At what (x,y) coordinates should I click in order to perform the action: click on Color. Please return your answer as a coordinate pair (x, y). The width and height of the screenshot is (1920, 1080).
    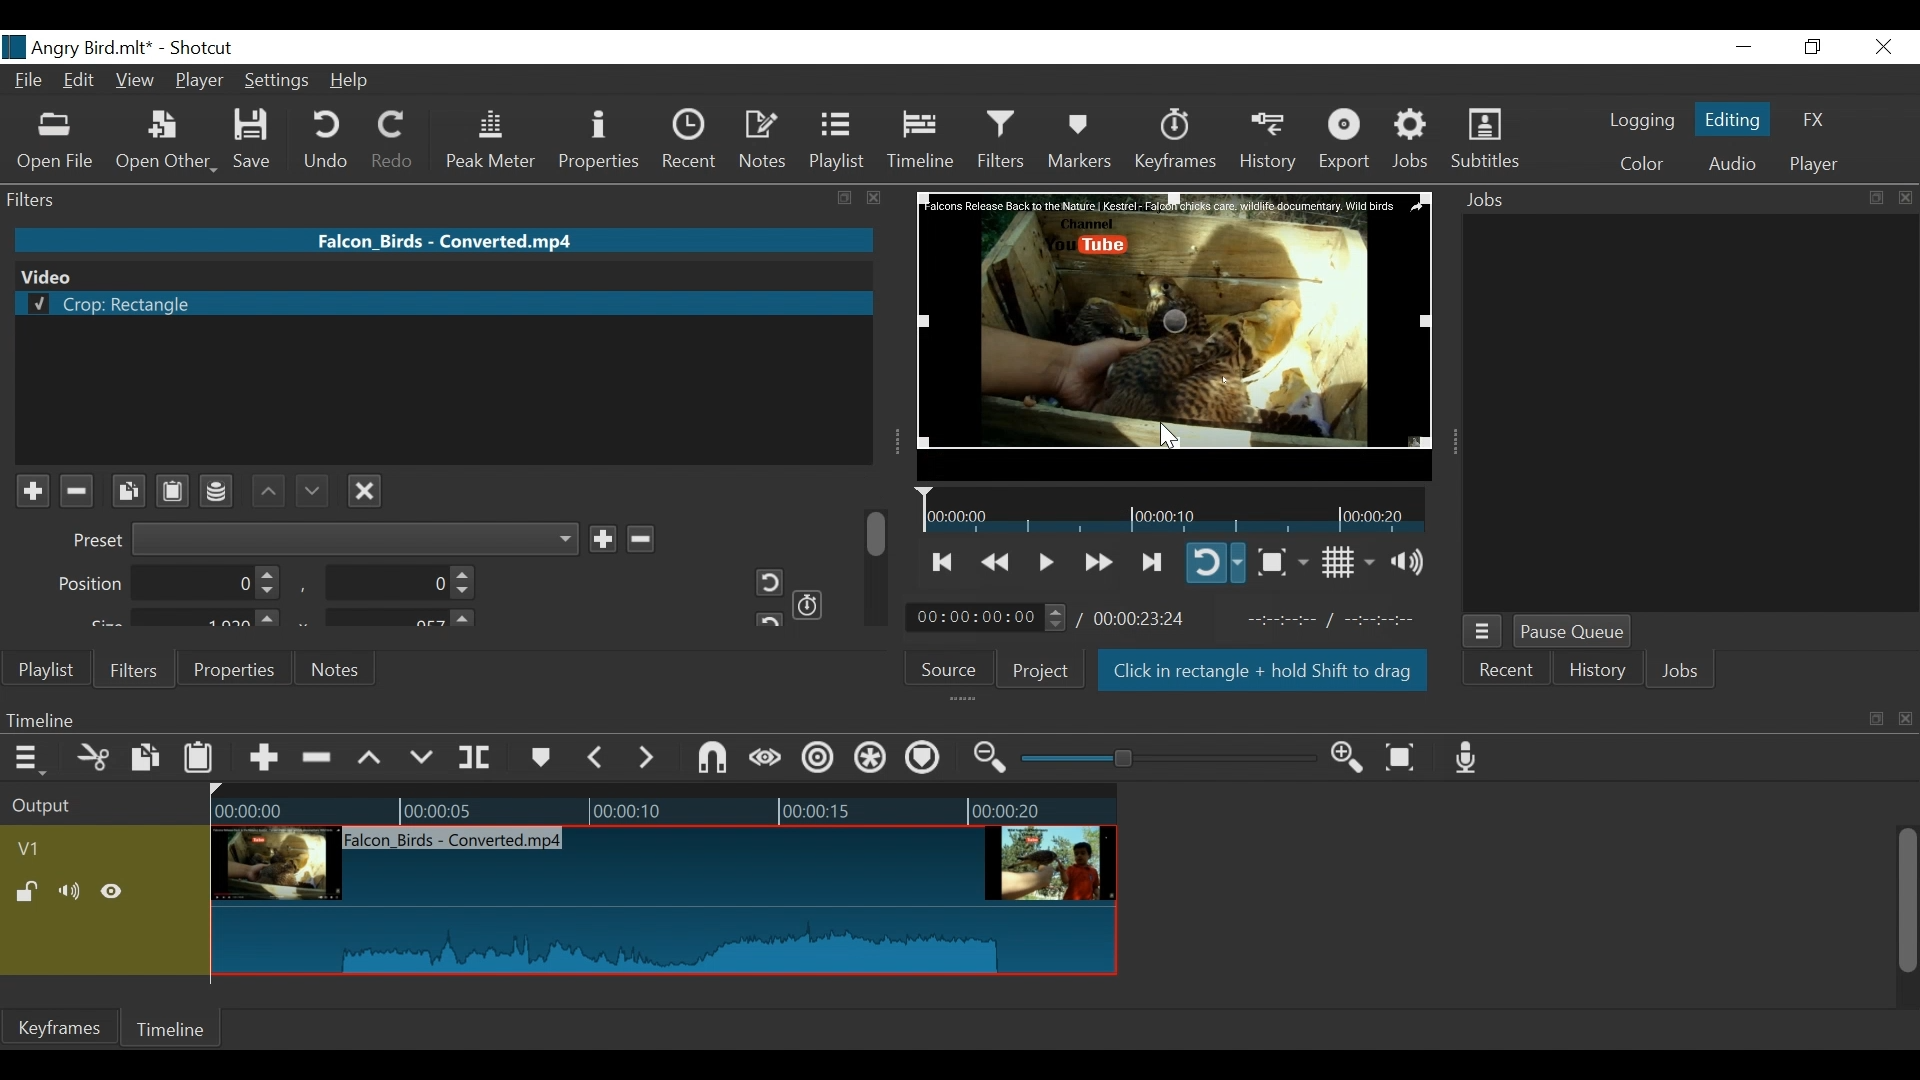
    Looking at the image, I should click on (1637, 164).